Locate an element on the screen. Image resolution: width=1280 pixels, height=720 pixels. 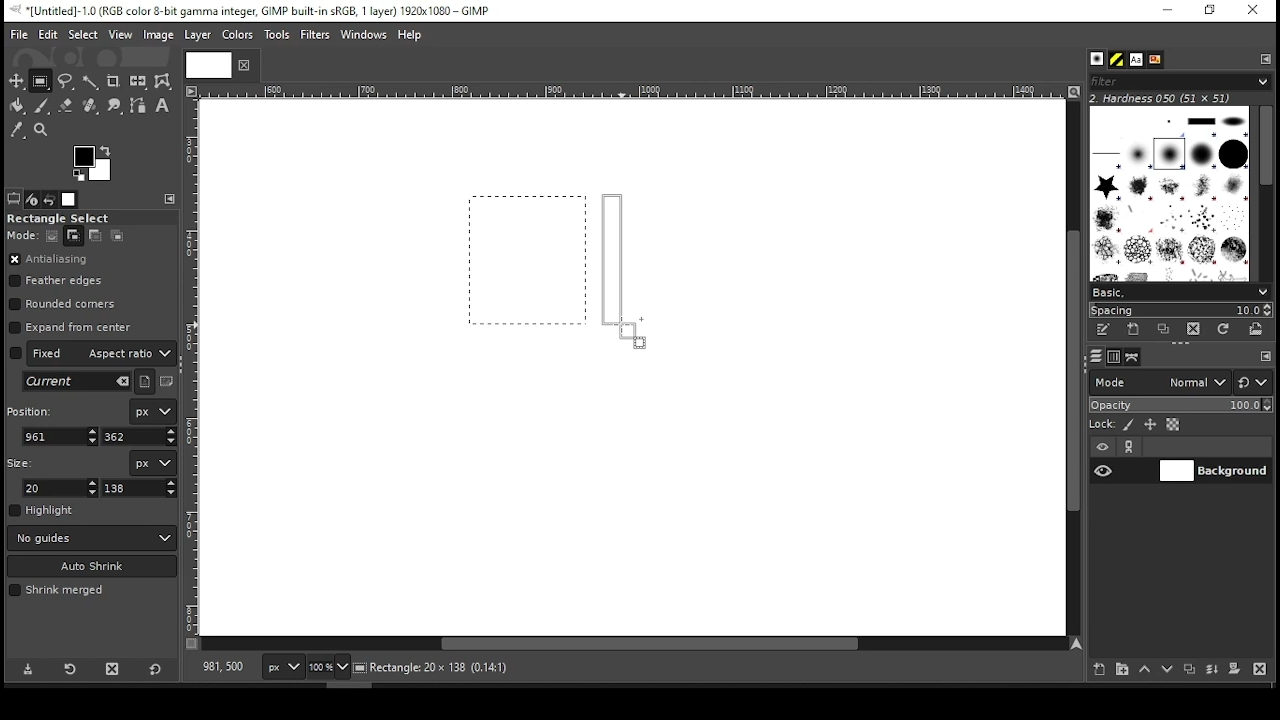
eraser tool is located at coordinates (65, 105).